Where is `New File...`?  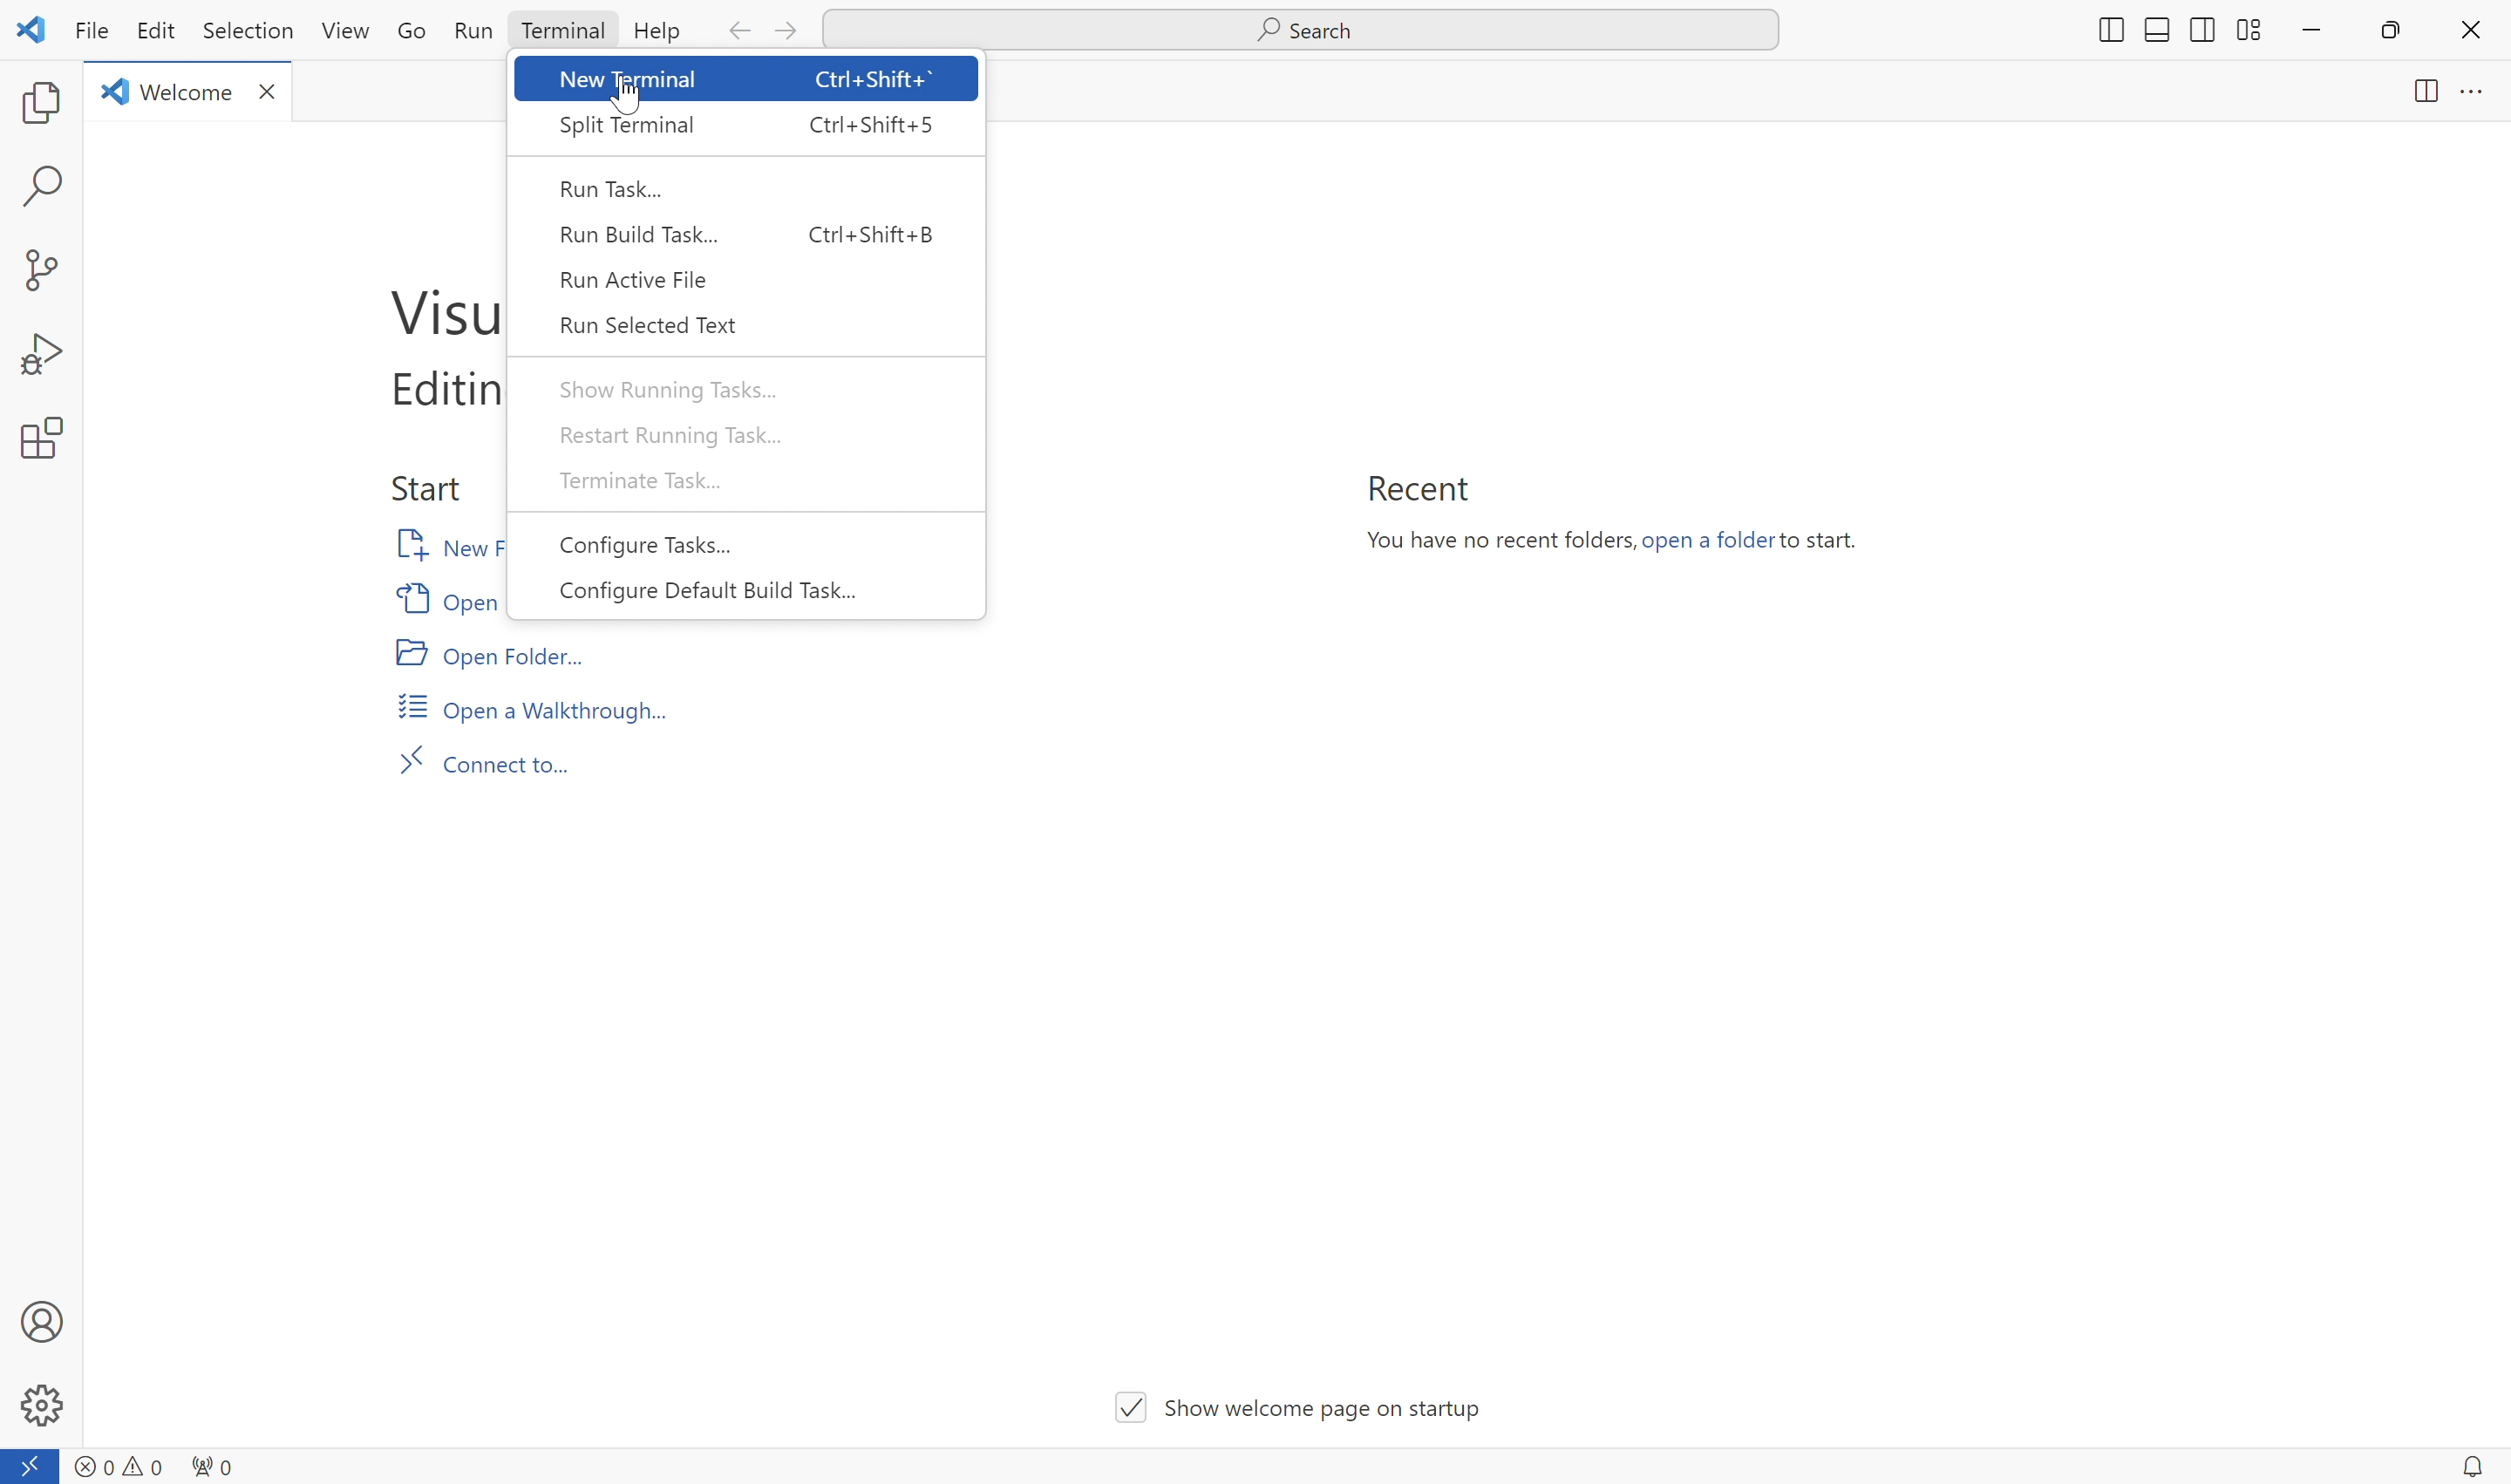
New File... is located at coordinates (440, 545).